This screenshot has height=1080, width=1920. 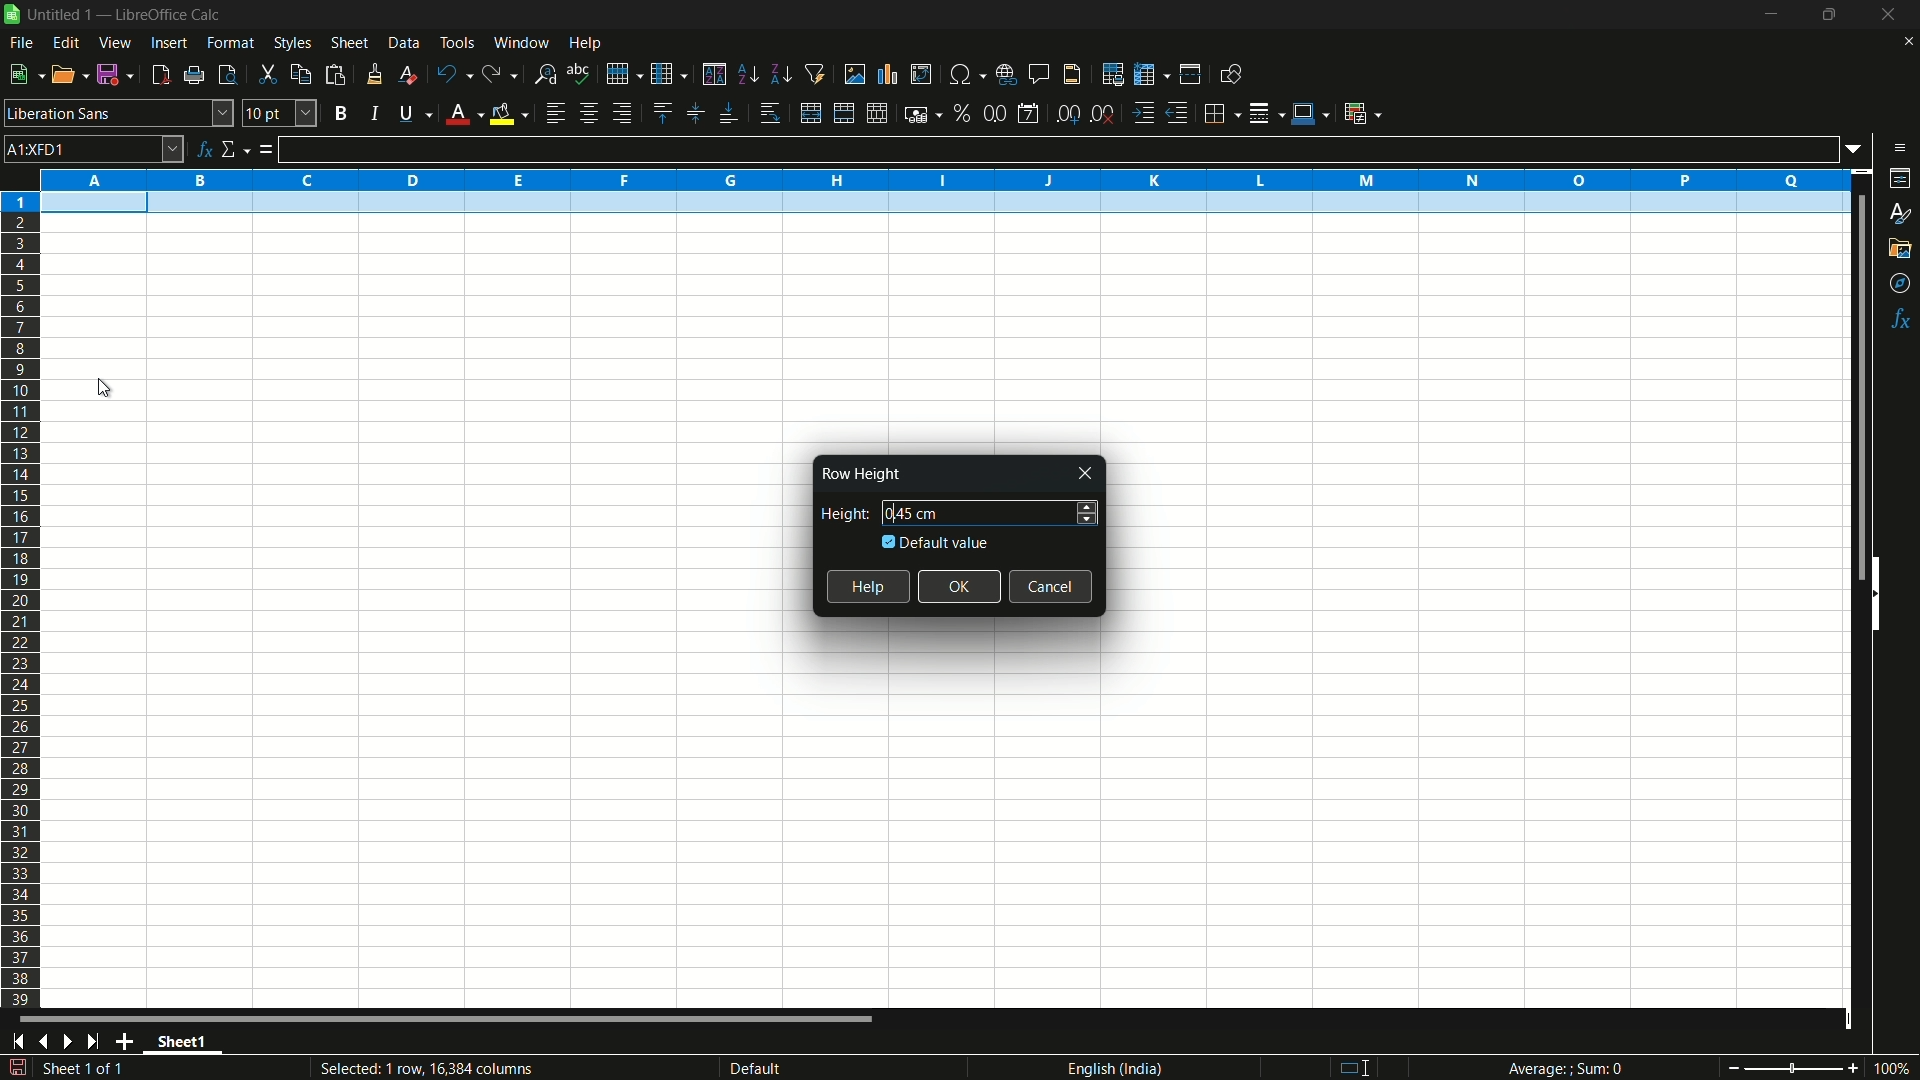 I want to click on save, so click(x=117, y=75).